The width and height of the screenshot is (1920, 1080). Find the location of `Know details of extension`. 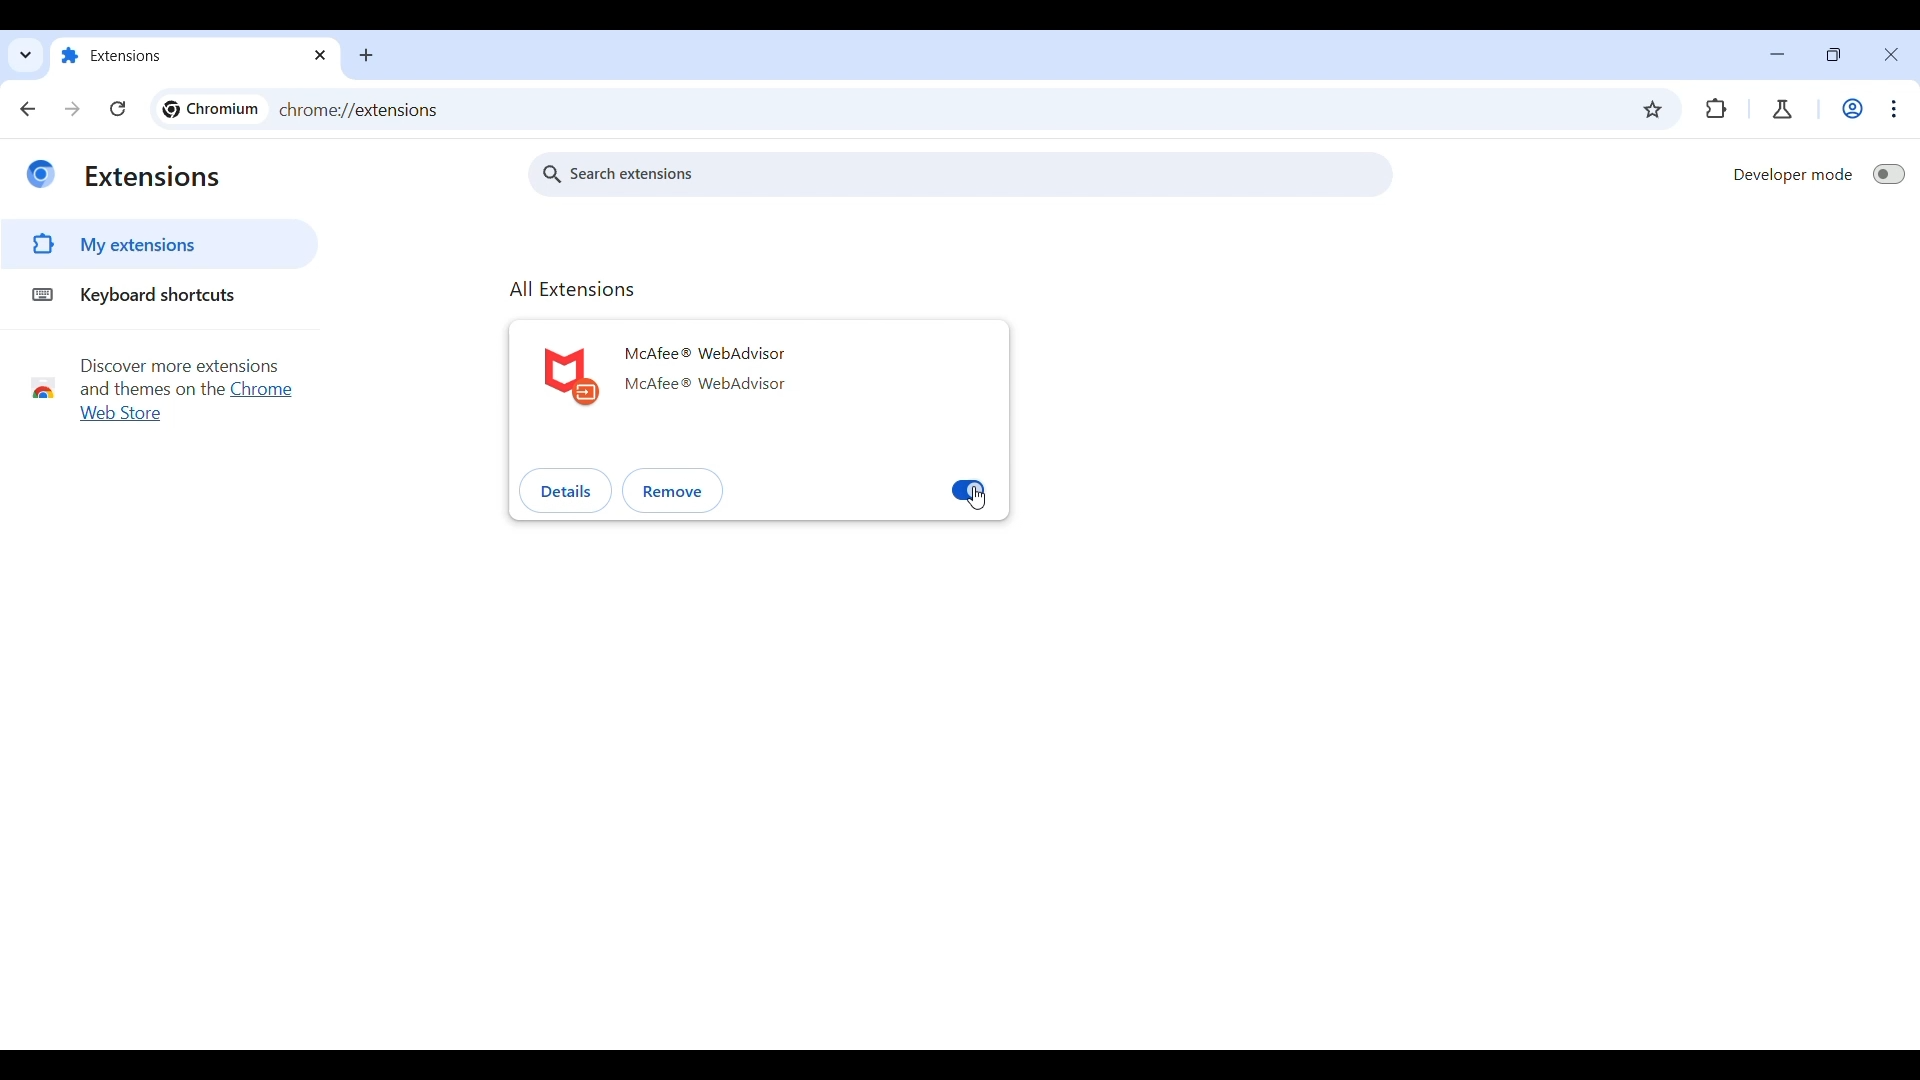

Know details of extension is located at coordinates (566, 489).